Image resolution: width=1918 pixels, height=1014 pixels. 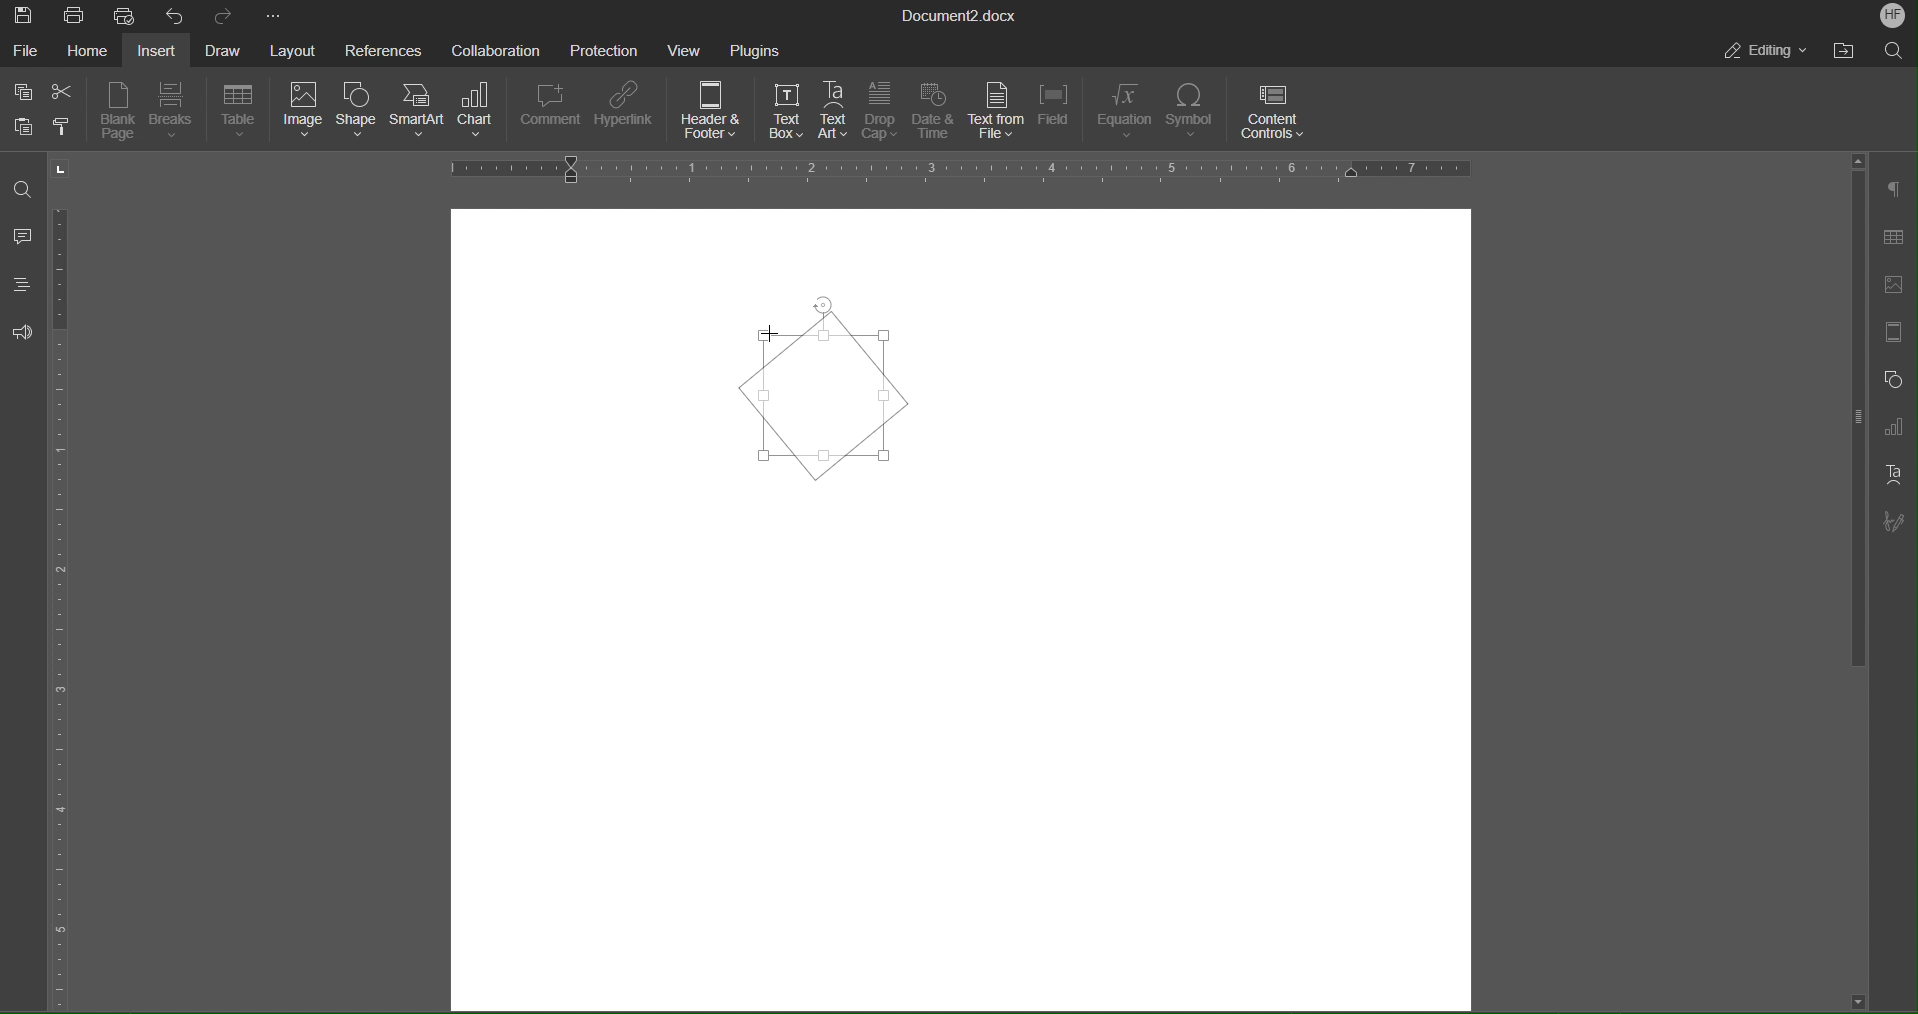 I want to click on Header & Footer, so click(x=713, y=113).